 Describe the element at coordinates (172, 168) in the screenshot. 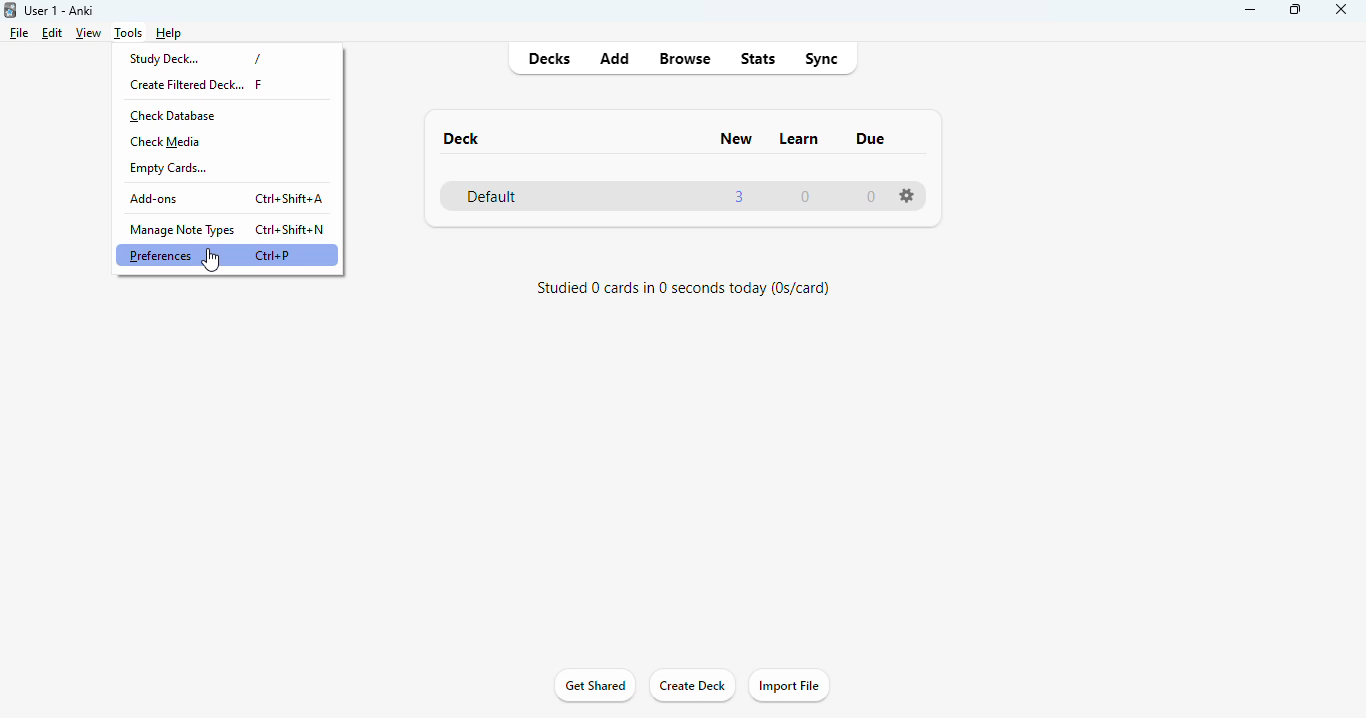

I see `empty cards` at that location.